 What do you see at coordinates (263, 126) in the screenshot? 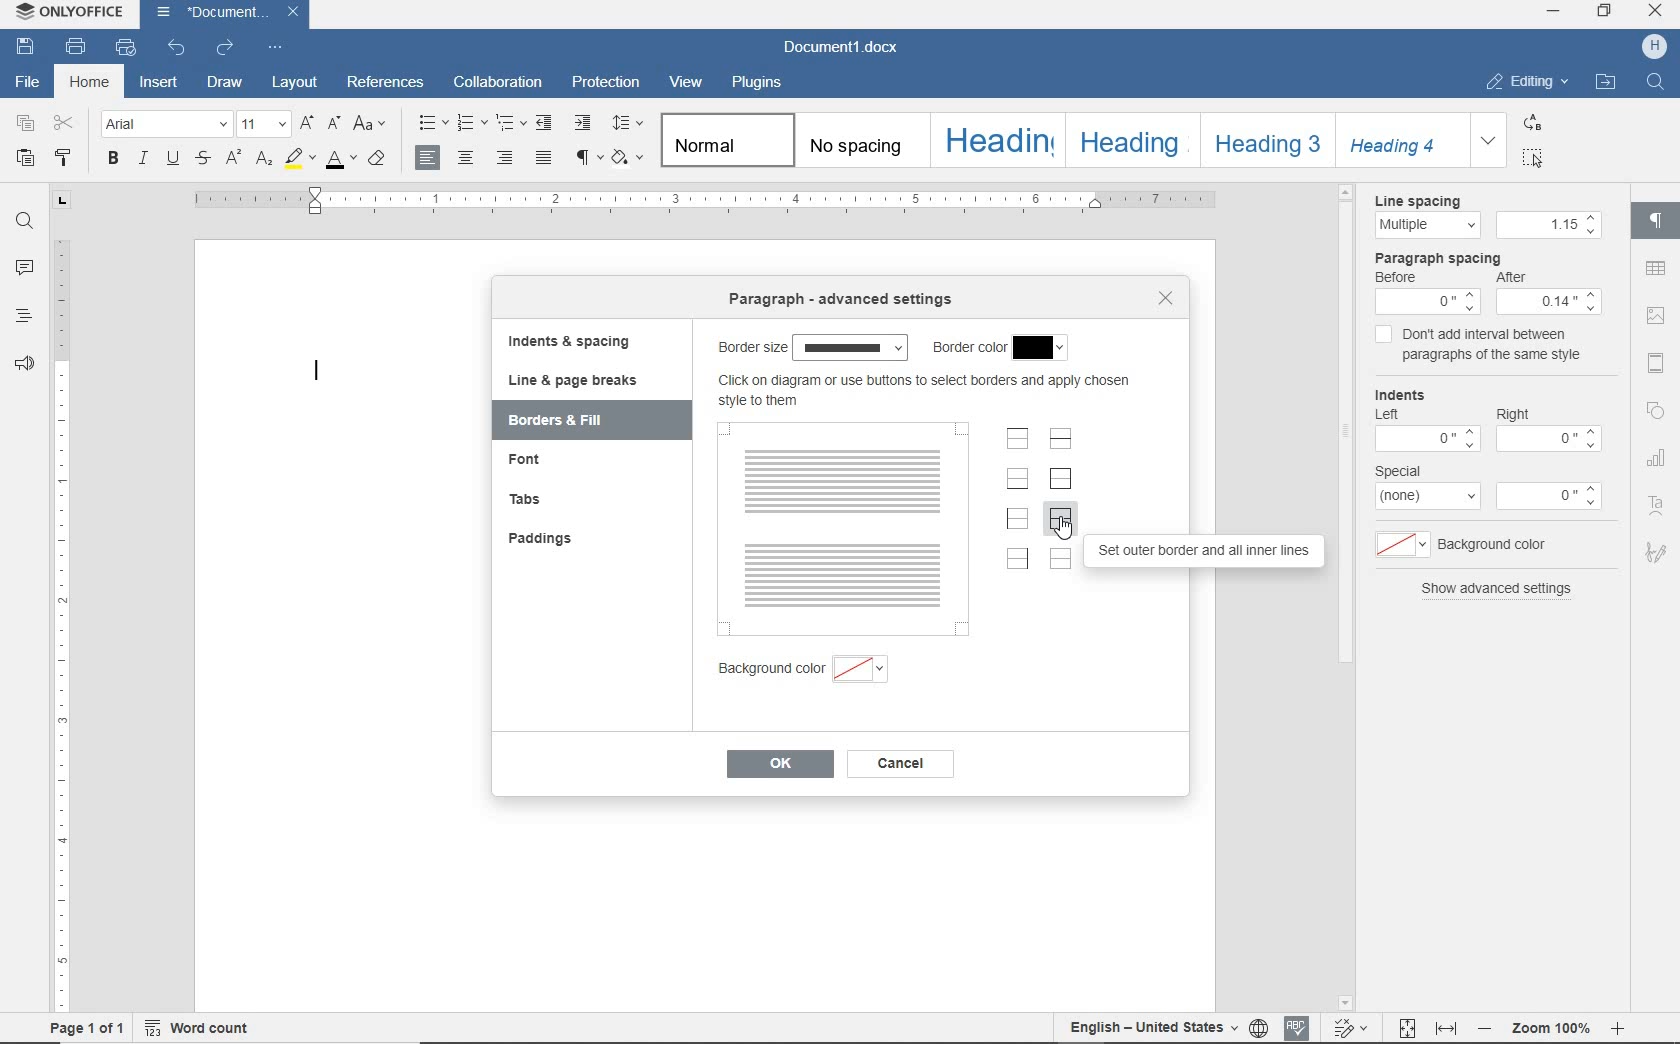
I see `font size` at bounding box center [263, 126].